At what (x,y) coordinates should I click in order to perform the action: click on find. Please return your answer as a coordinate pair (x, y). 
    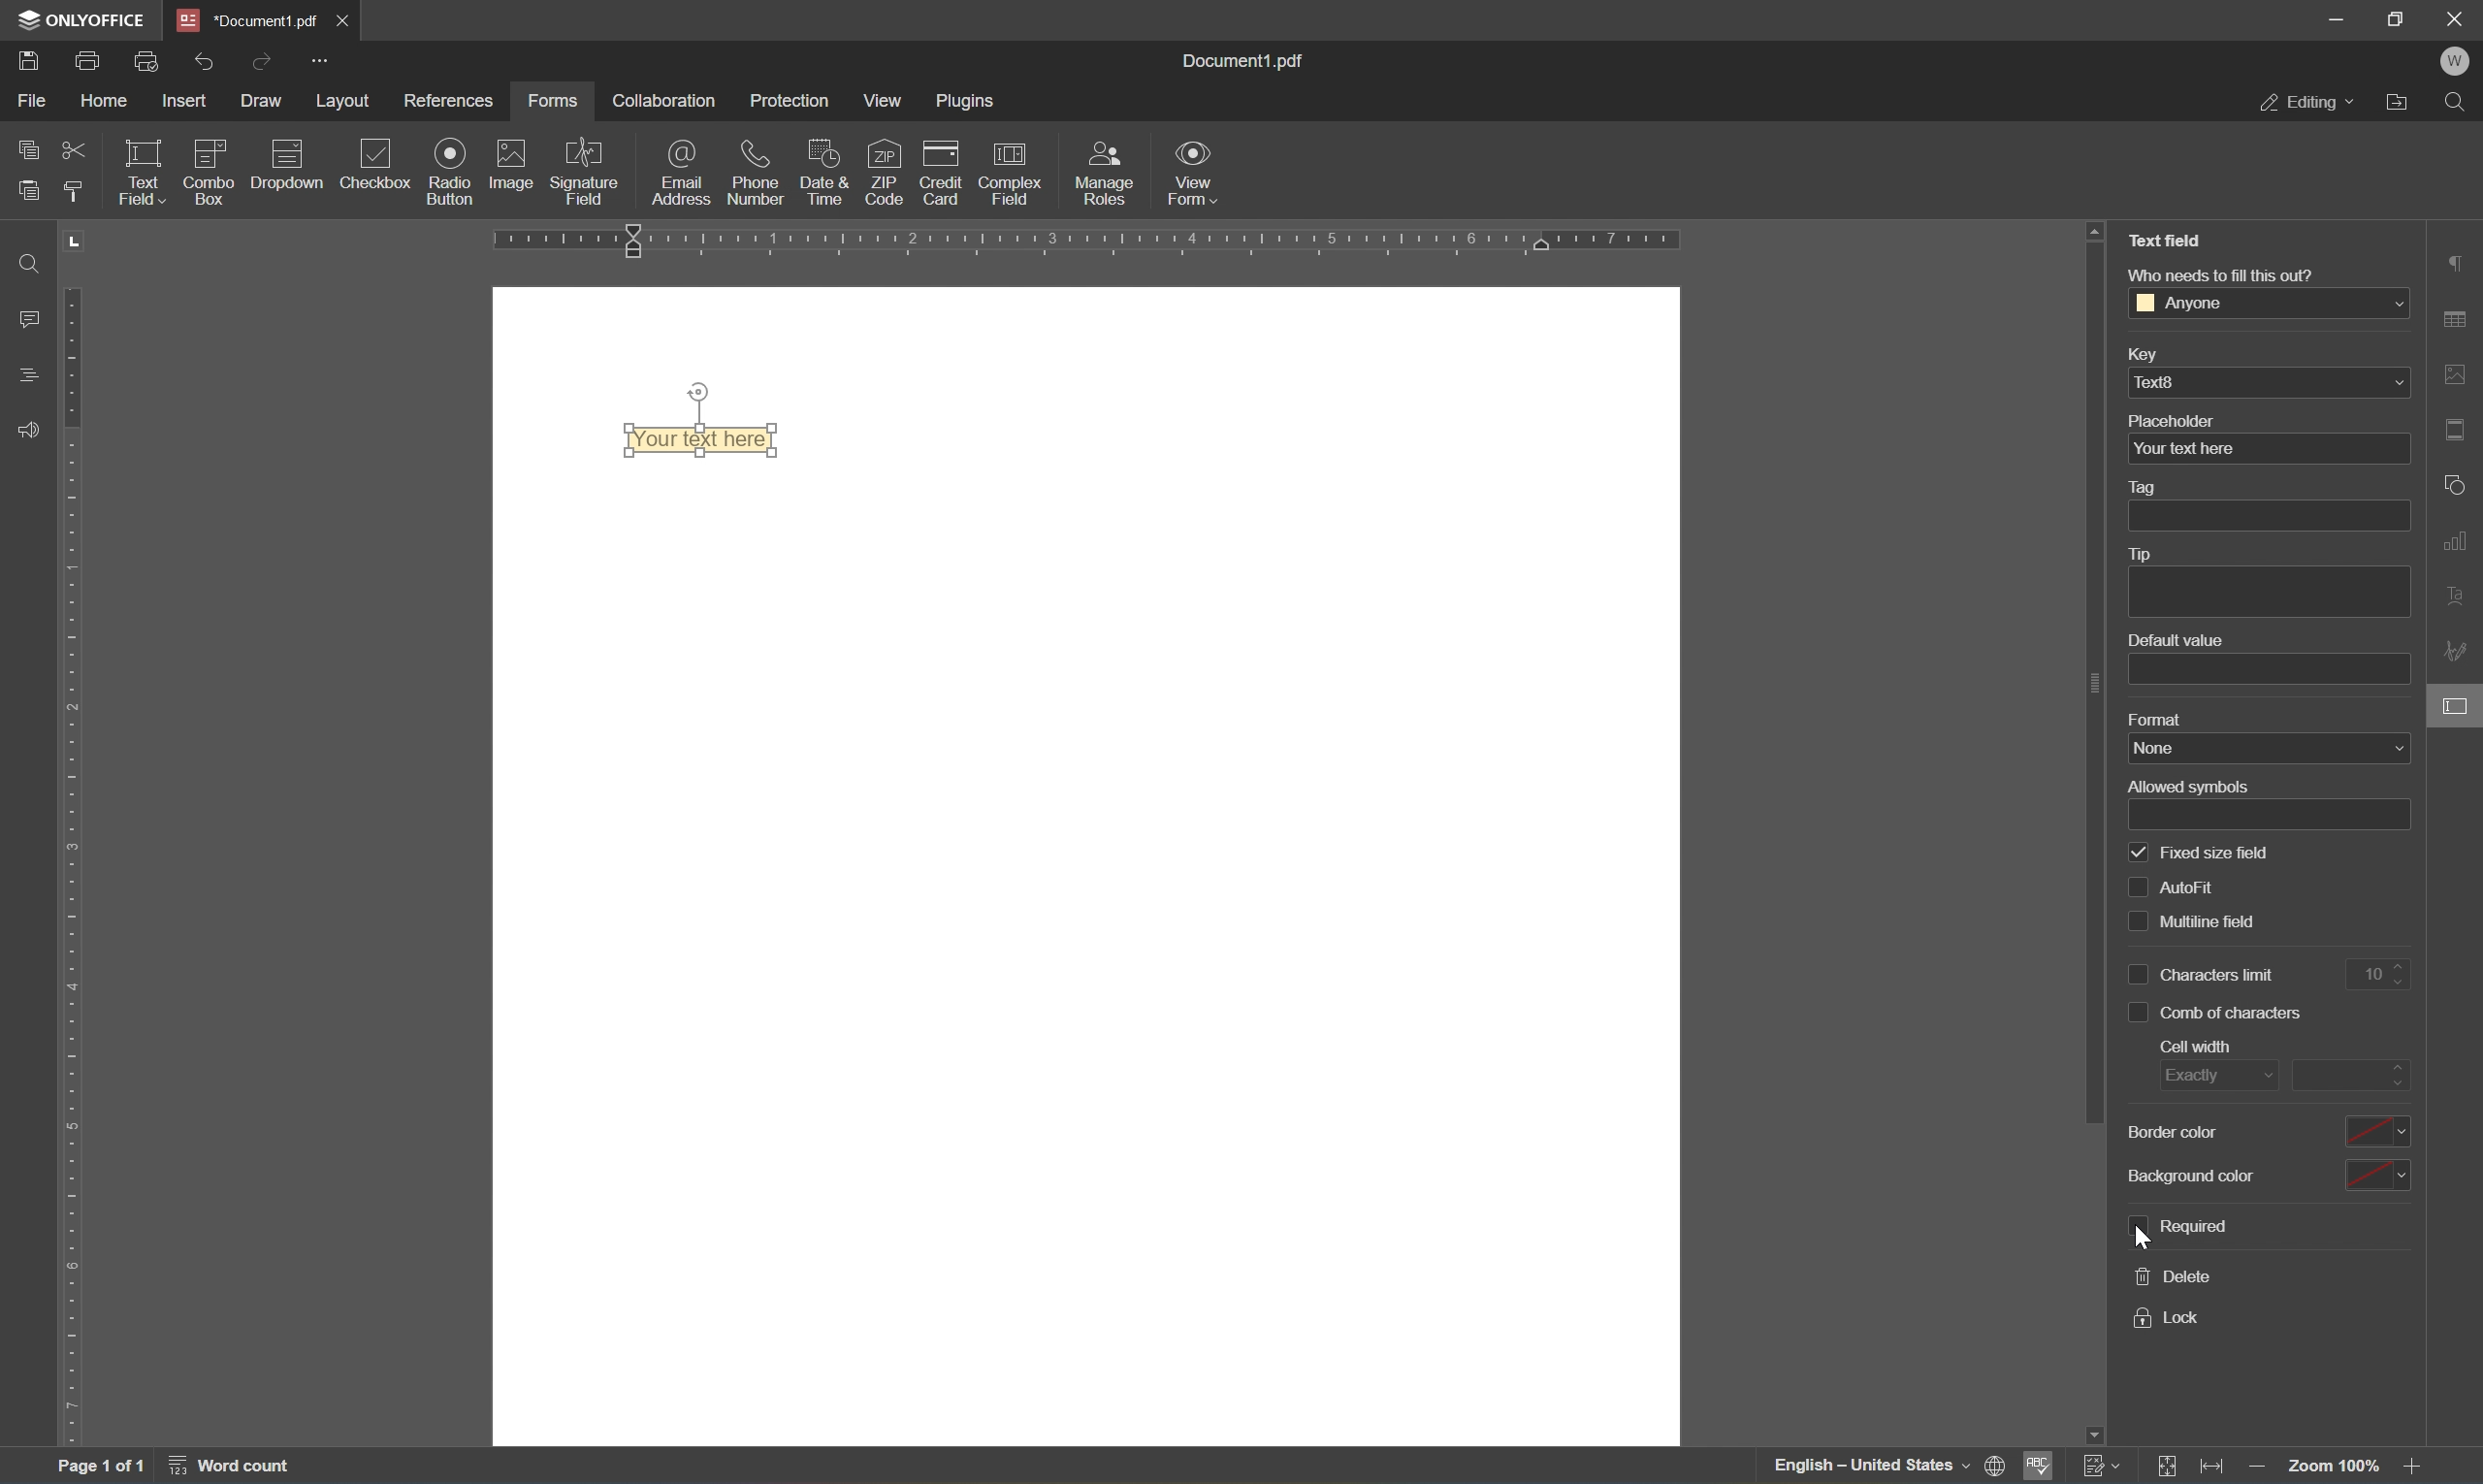
    Looking at the image, I should click on (2454, 104).